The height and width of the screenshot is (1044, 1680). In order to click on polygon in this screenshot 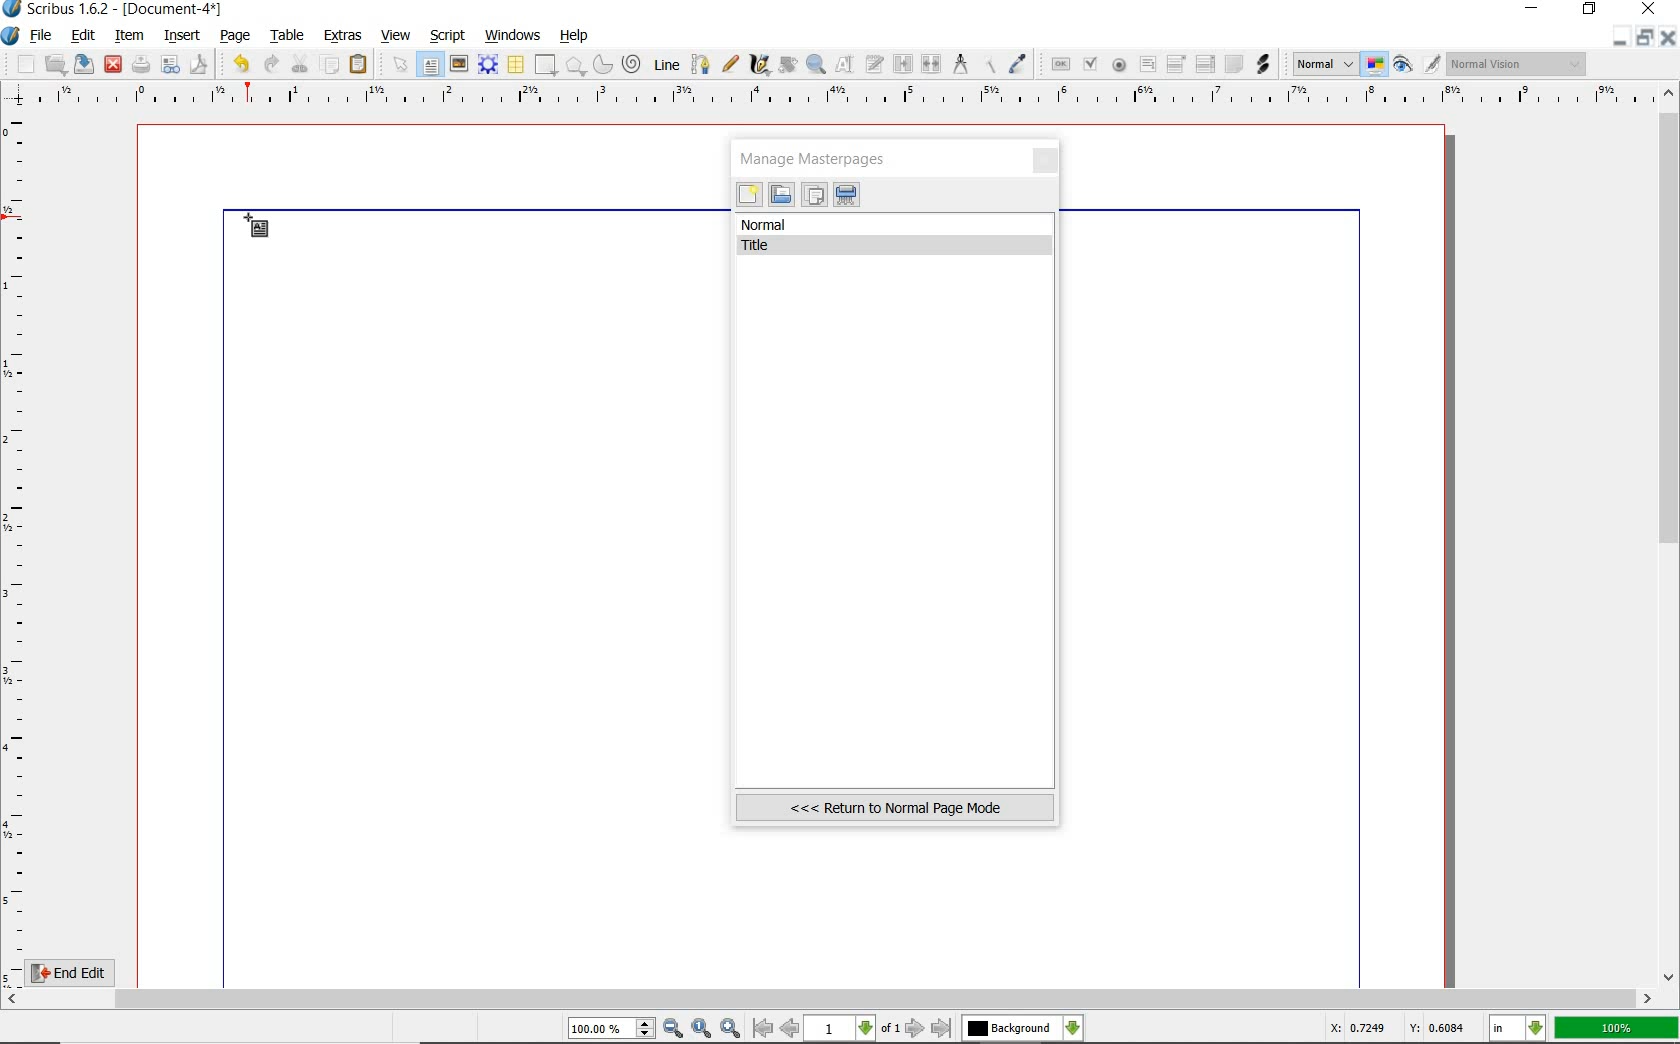, I will do `click(575, 67)`.